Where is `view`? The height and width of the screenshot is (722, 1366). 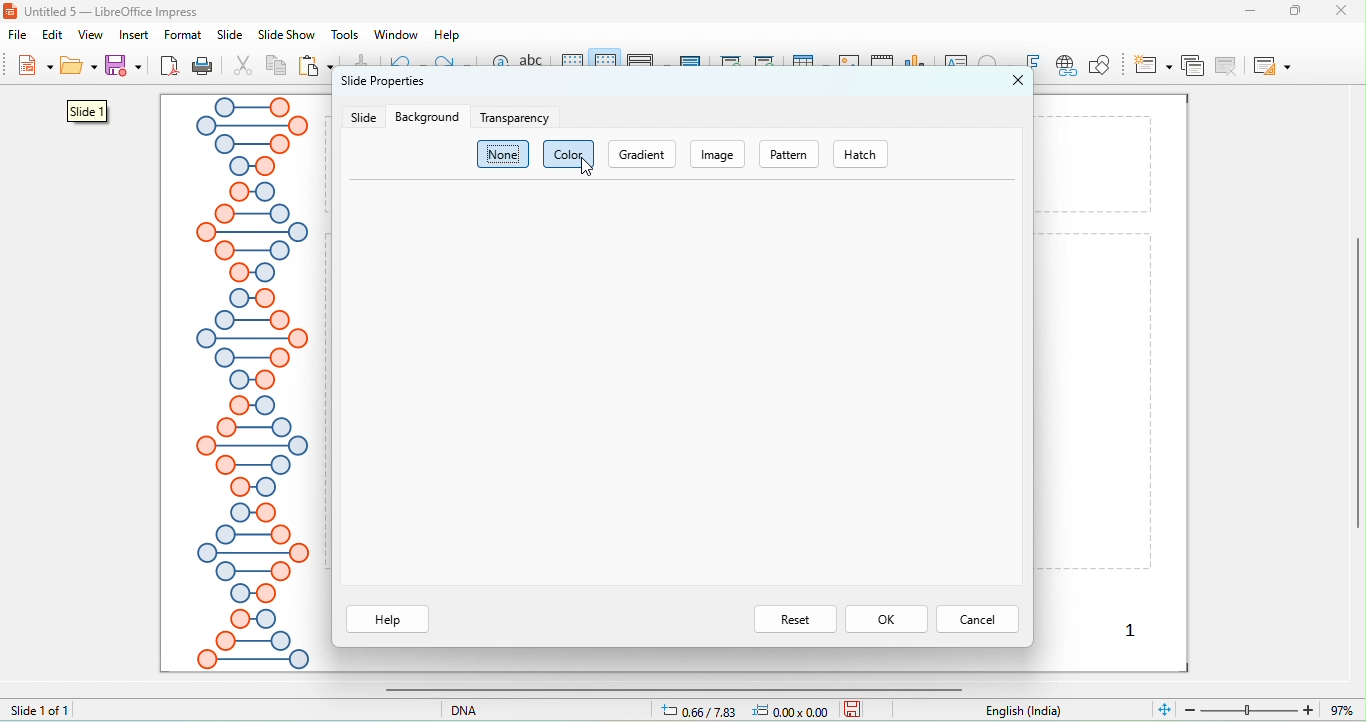 view is located at coordinates (90, 35).